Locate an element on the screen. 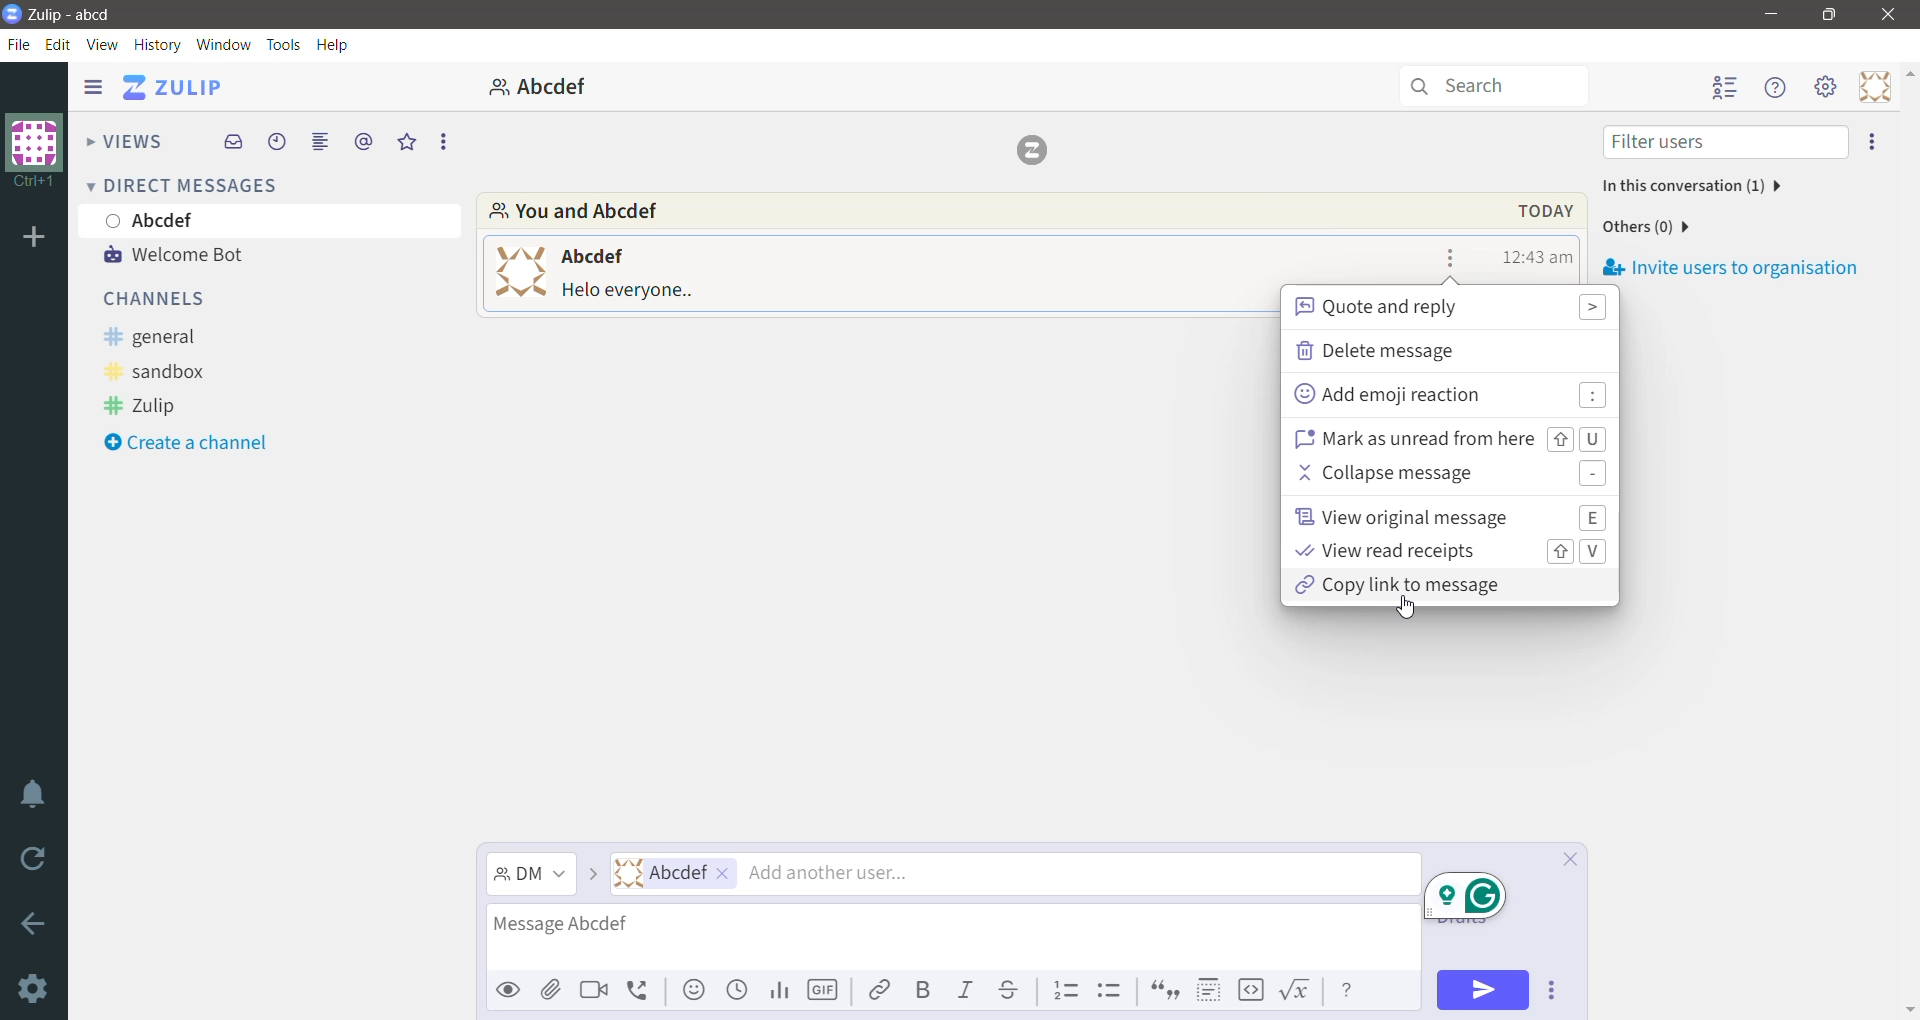 The image size is (1920, 1020). Minimize is located at coordinates (1773, 14).